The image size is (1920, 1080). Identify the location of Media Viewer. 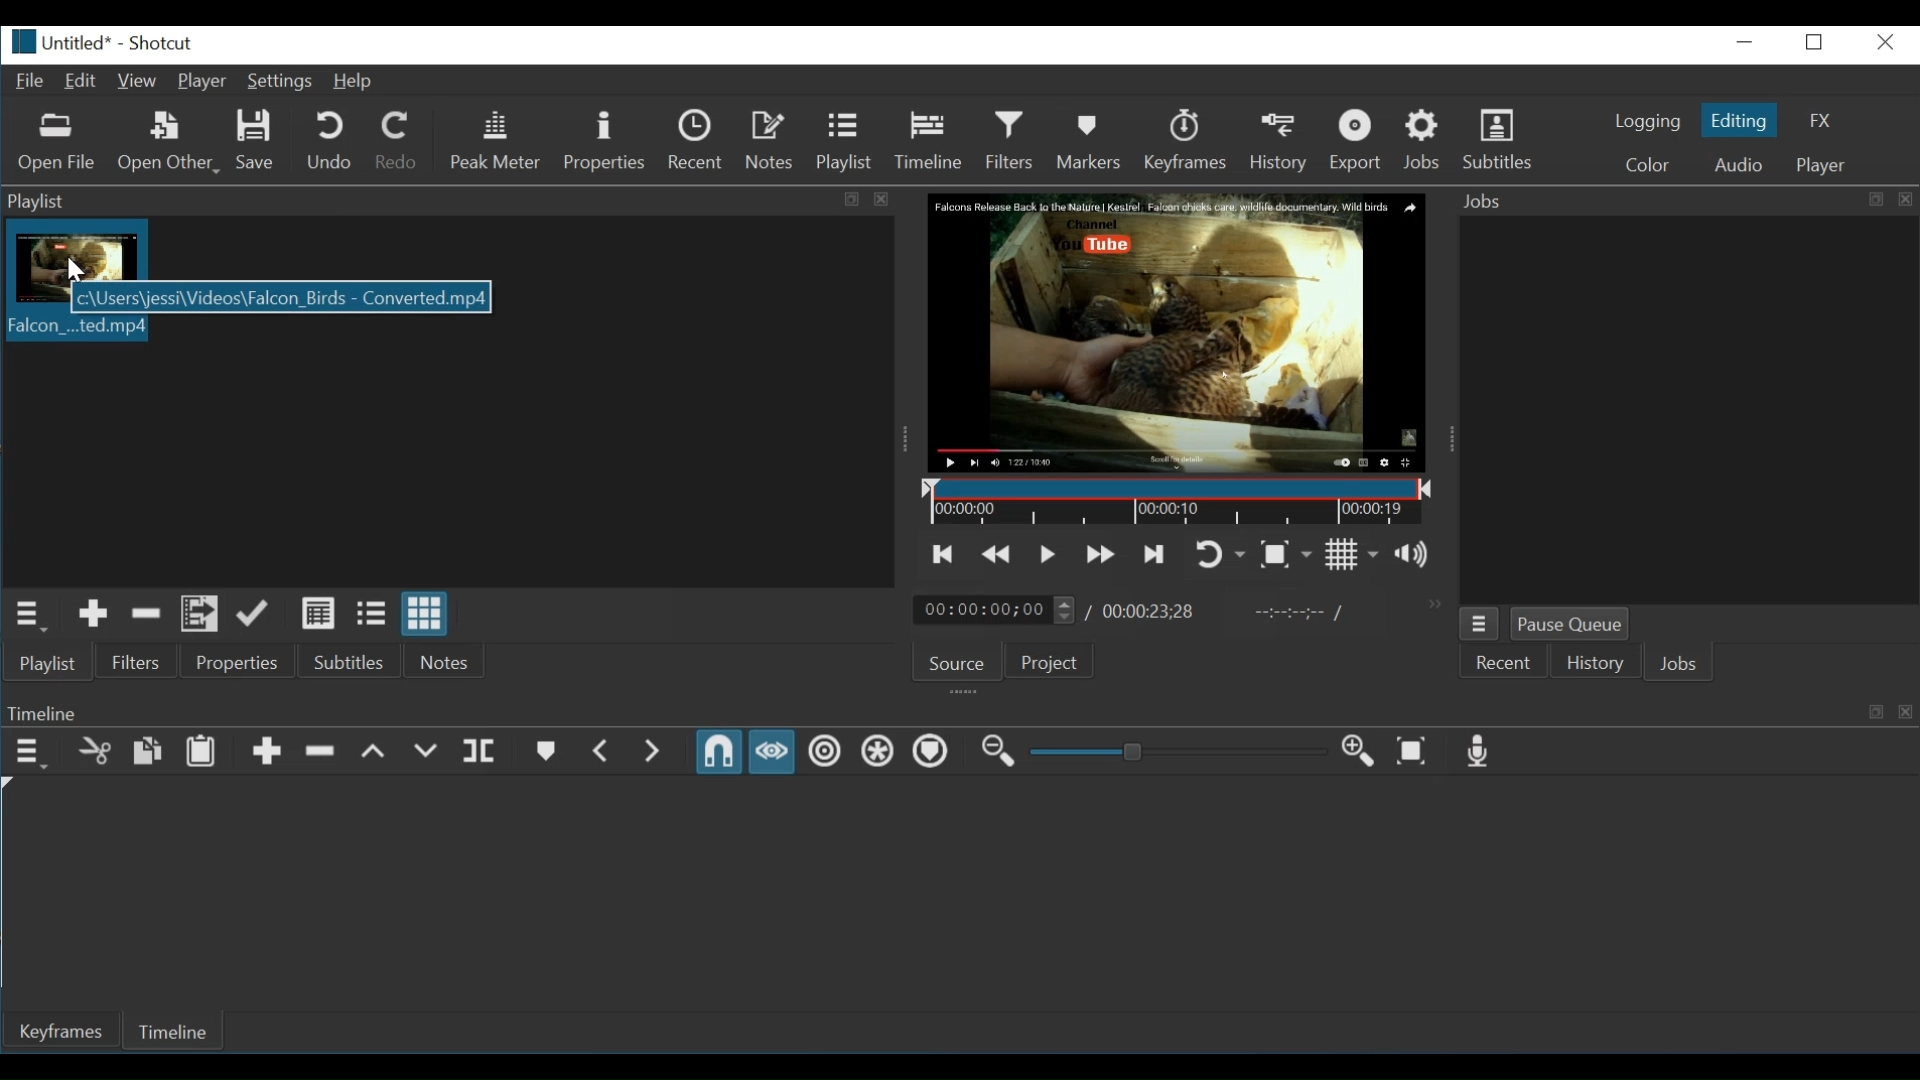
(1179, 334).